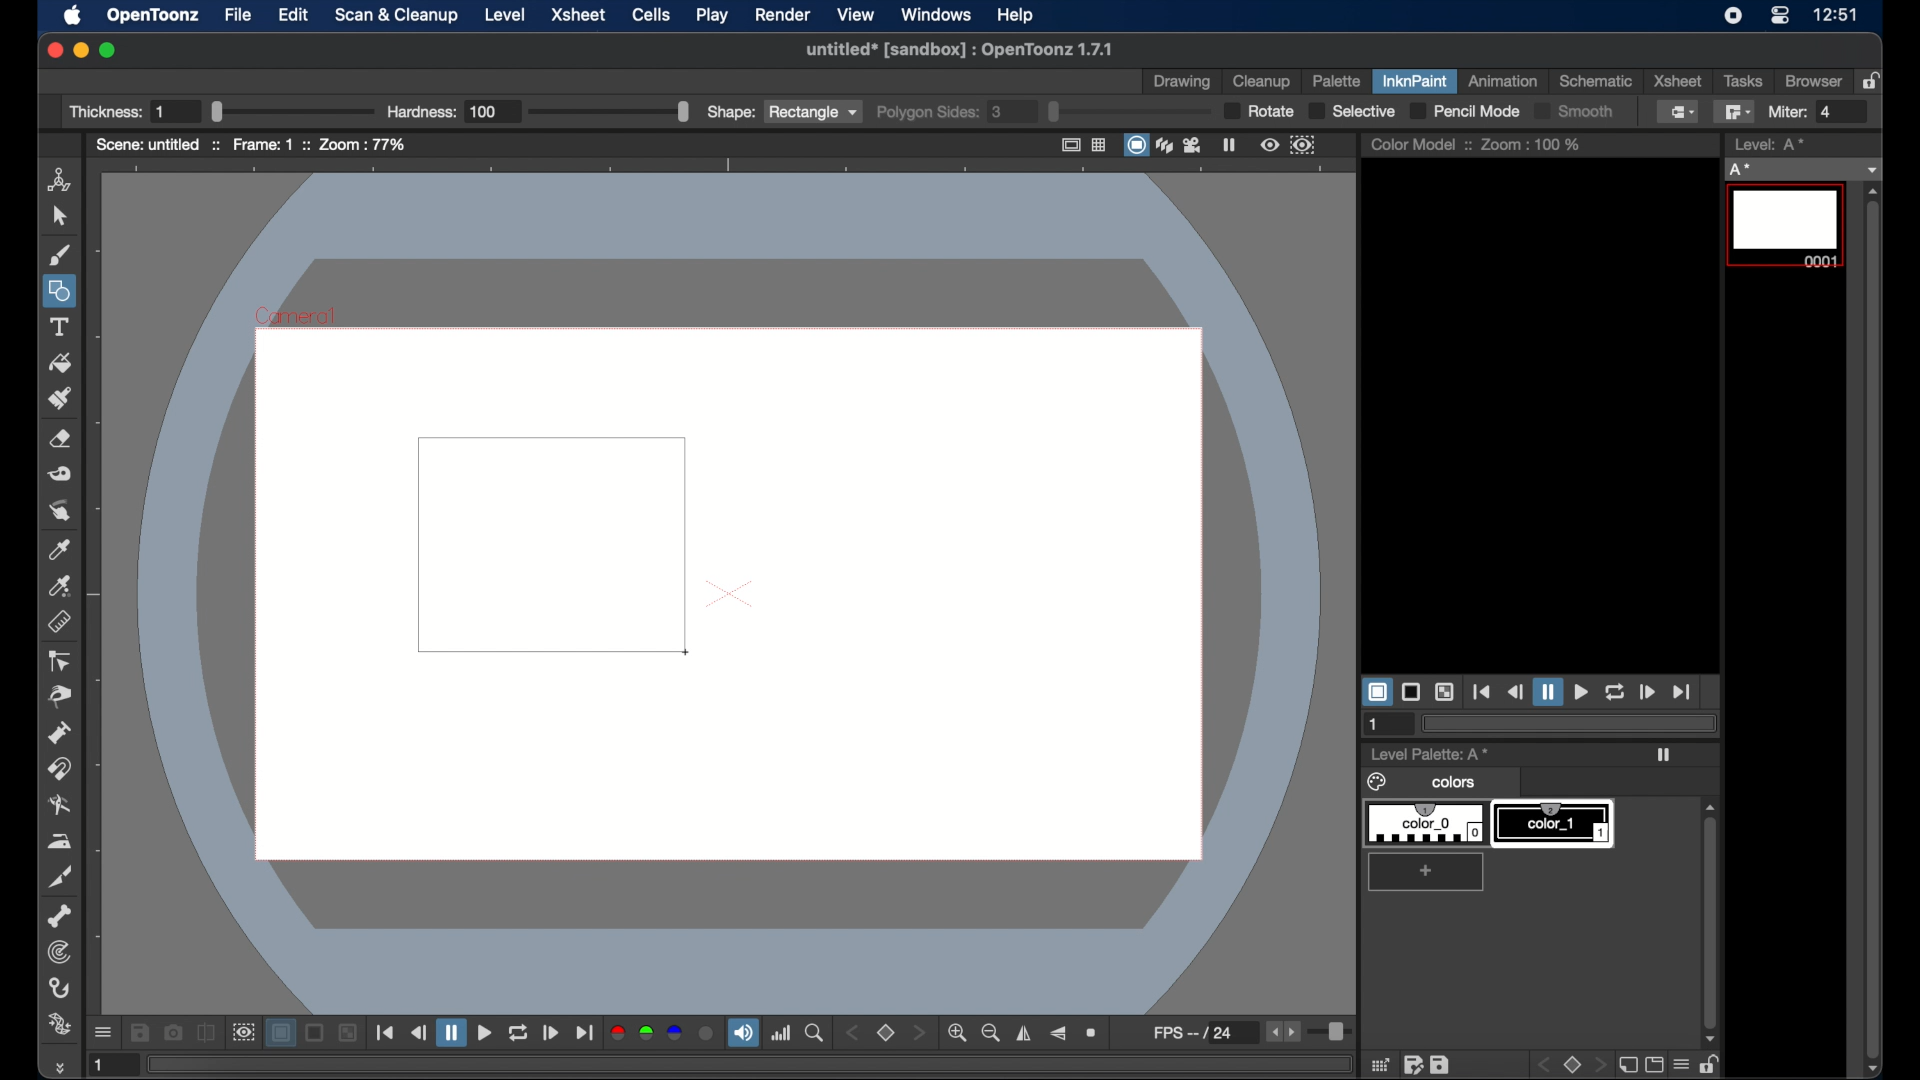 This screenshot has height=1080, width=1920. I want to click on animation, so click(1505, 80).